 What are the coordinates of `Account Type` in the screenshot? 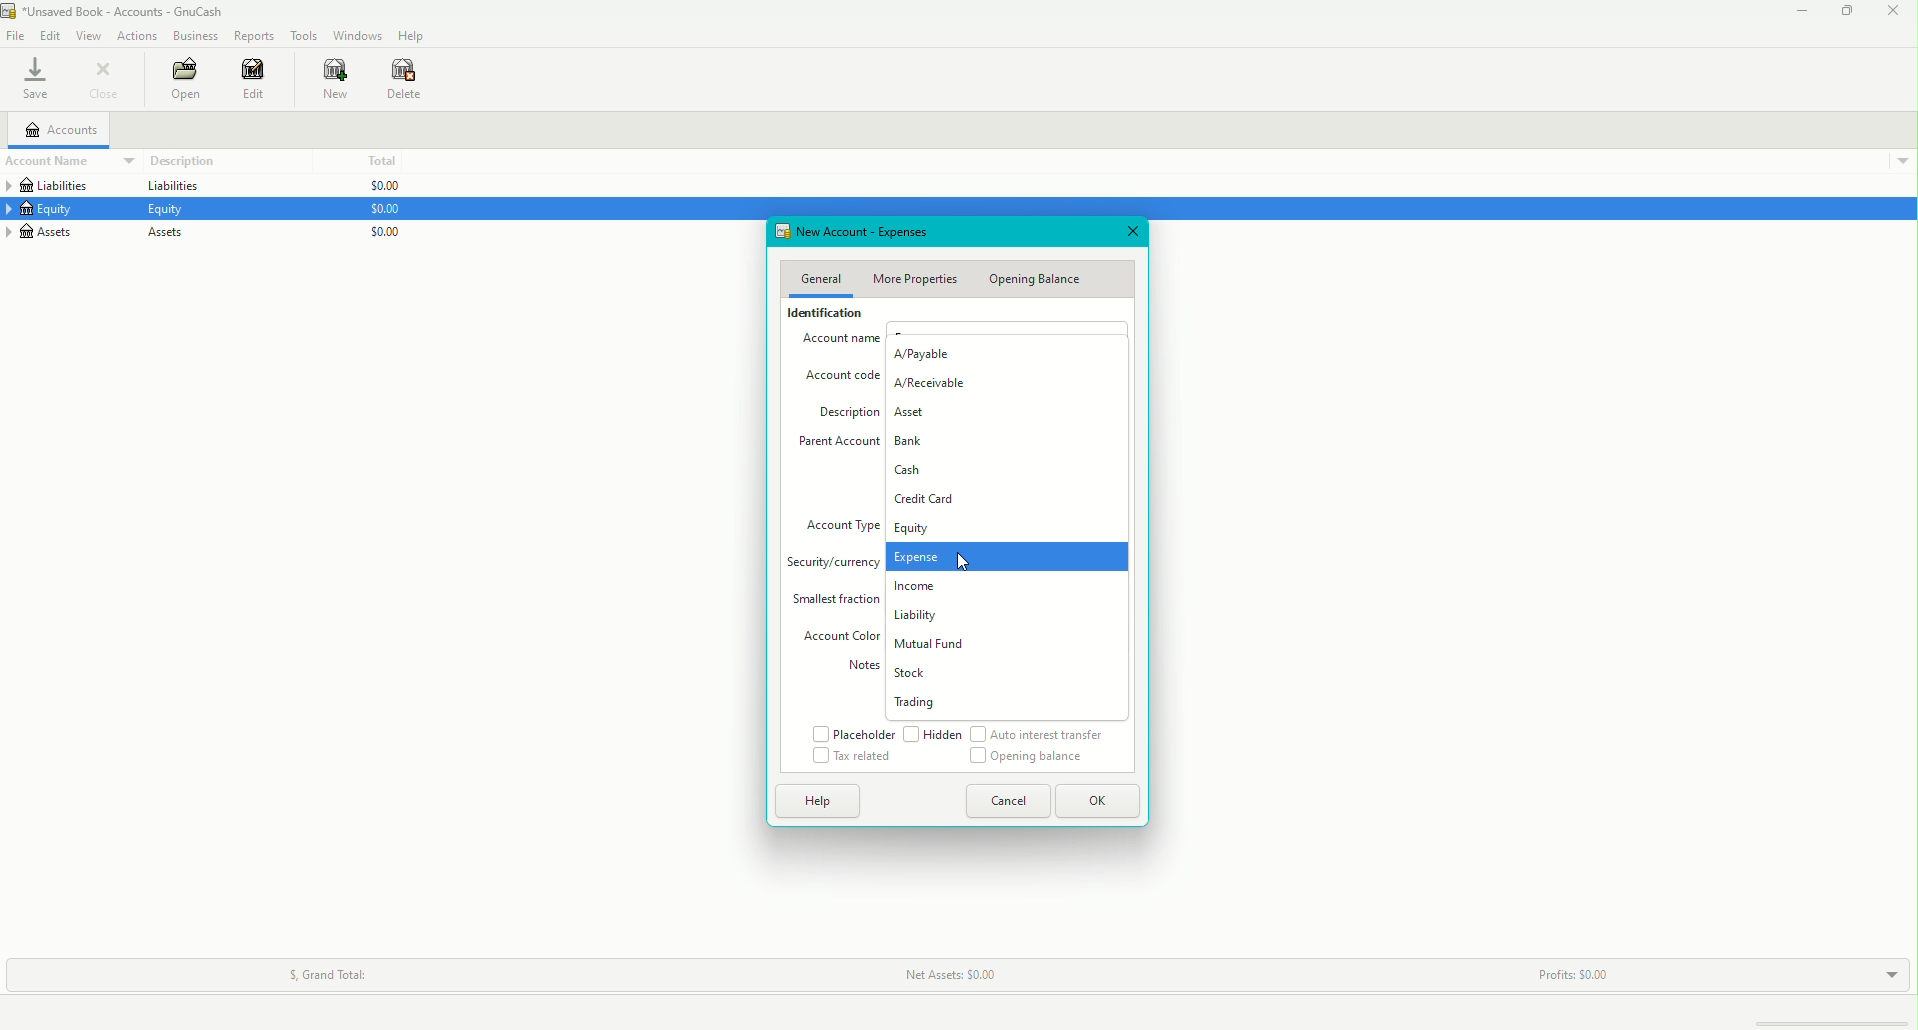 It's located at (841, 524).